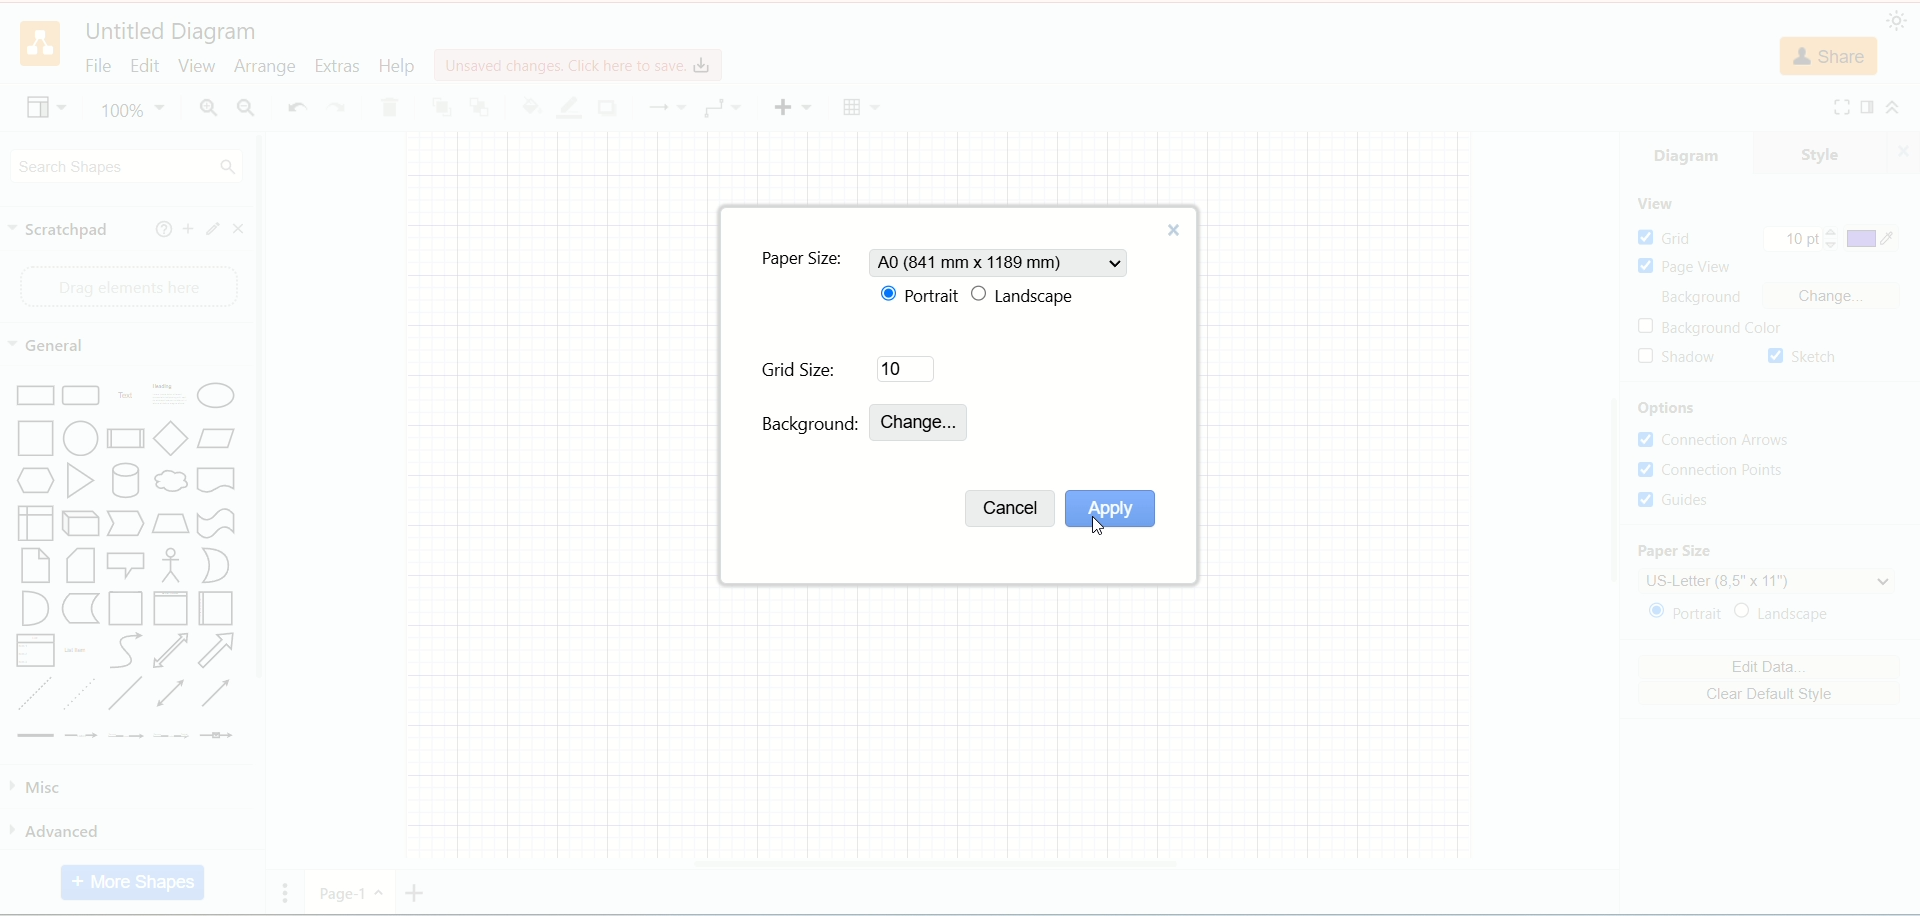  Describe the element at coordinates (175, 694) in the screenshot. I see `Bidirectional Connector` at that location.